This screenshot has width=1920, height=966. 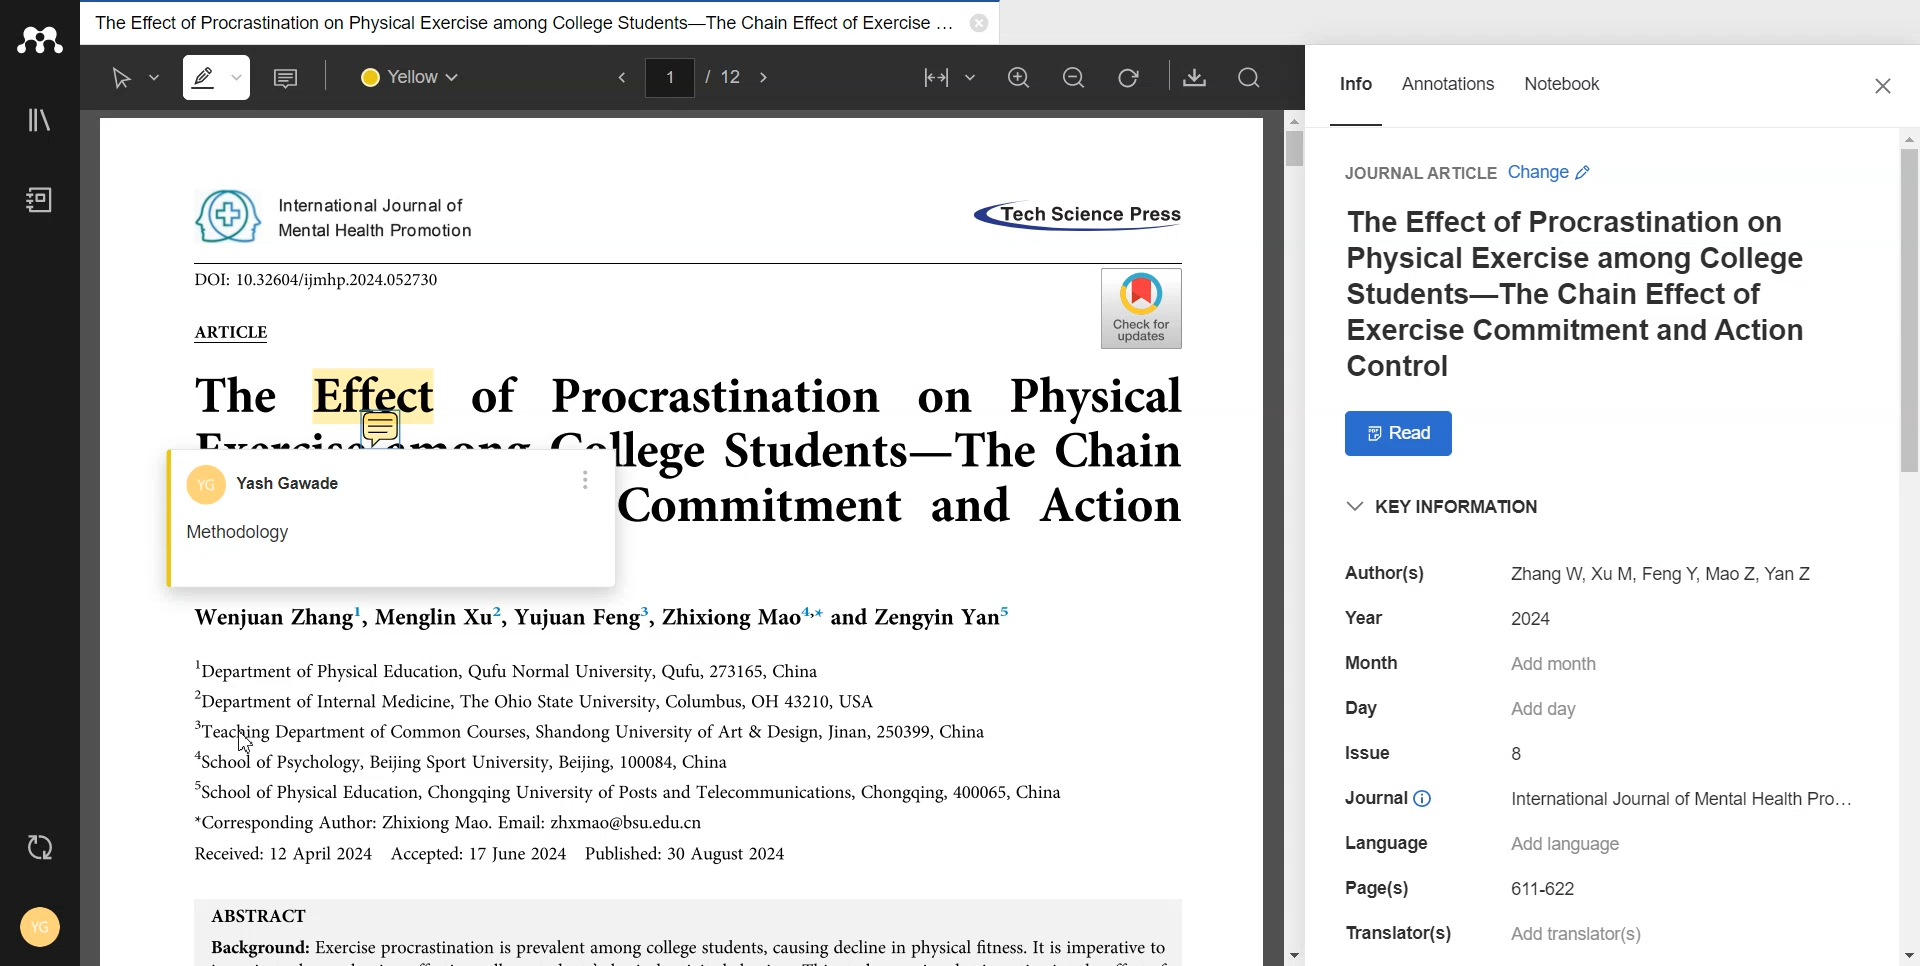 What do you see at coordinates (1475, 664) in the screenshot?
I see `Month Add month` at bounding box center [1475, 664].